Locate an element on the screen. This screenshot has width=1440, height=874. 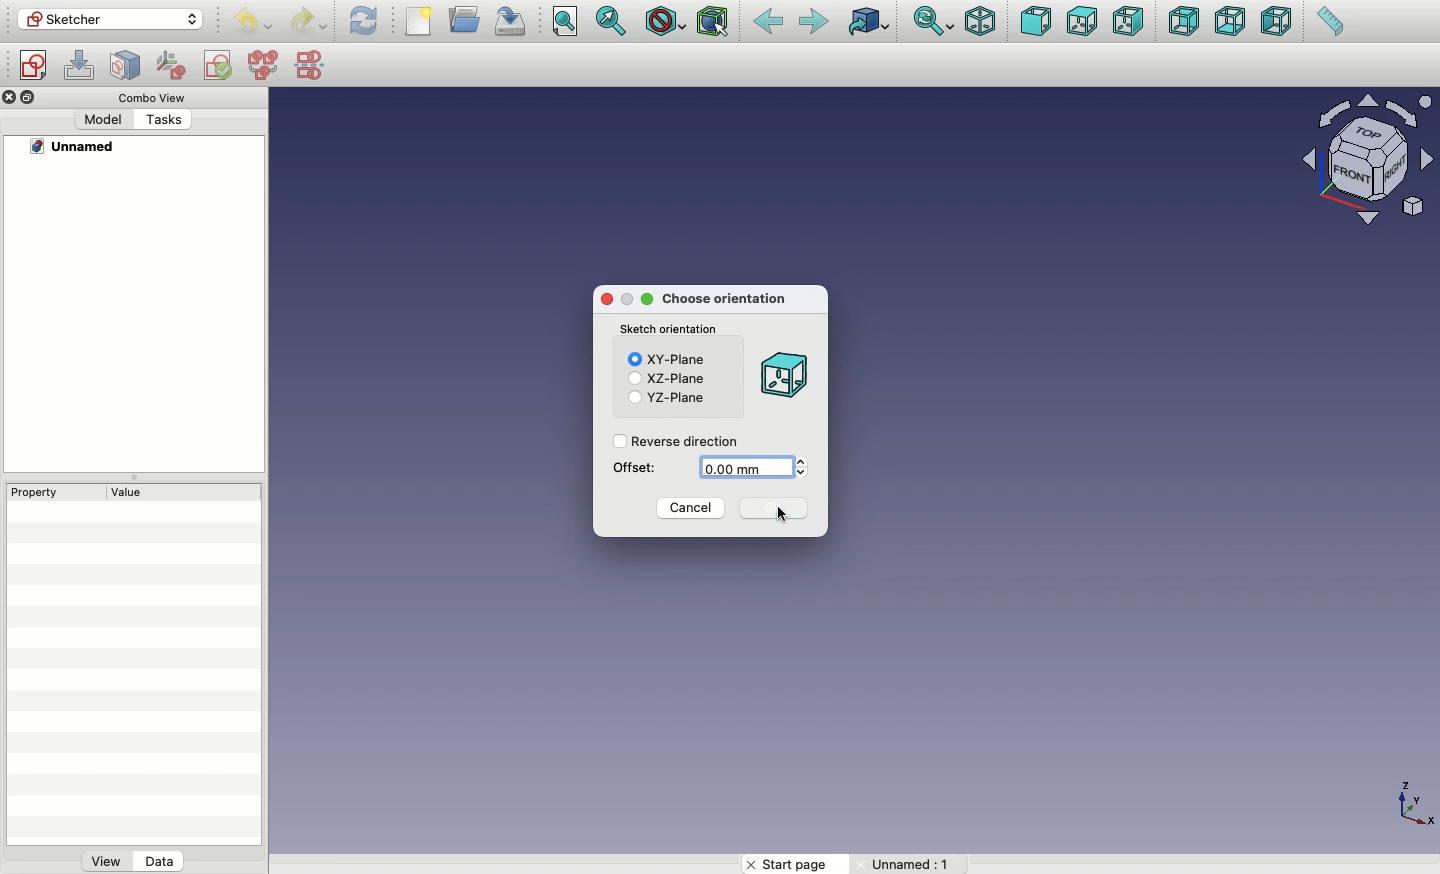
Reorient sketch is located at coordinates (173, 63).